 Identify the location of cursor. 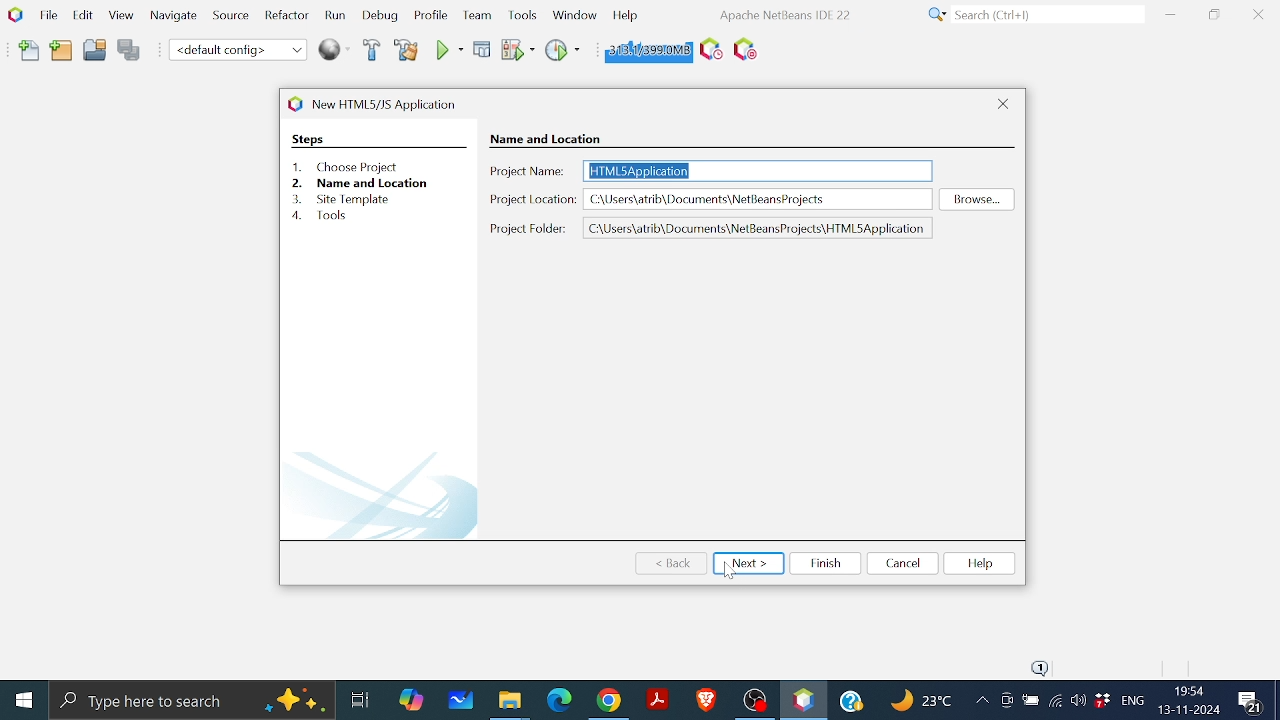
(733, 574).